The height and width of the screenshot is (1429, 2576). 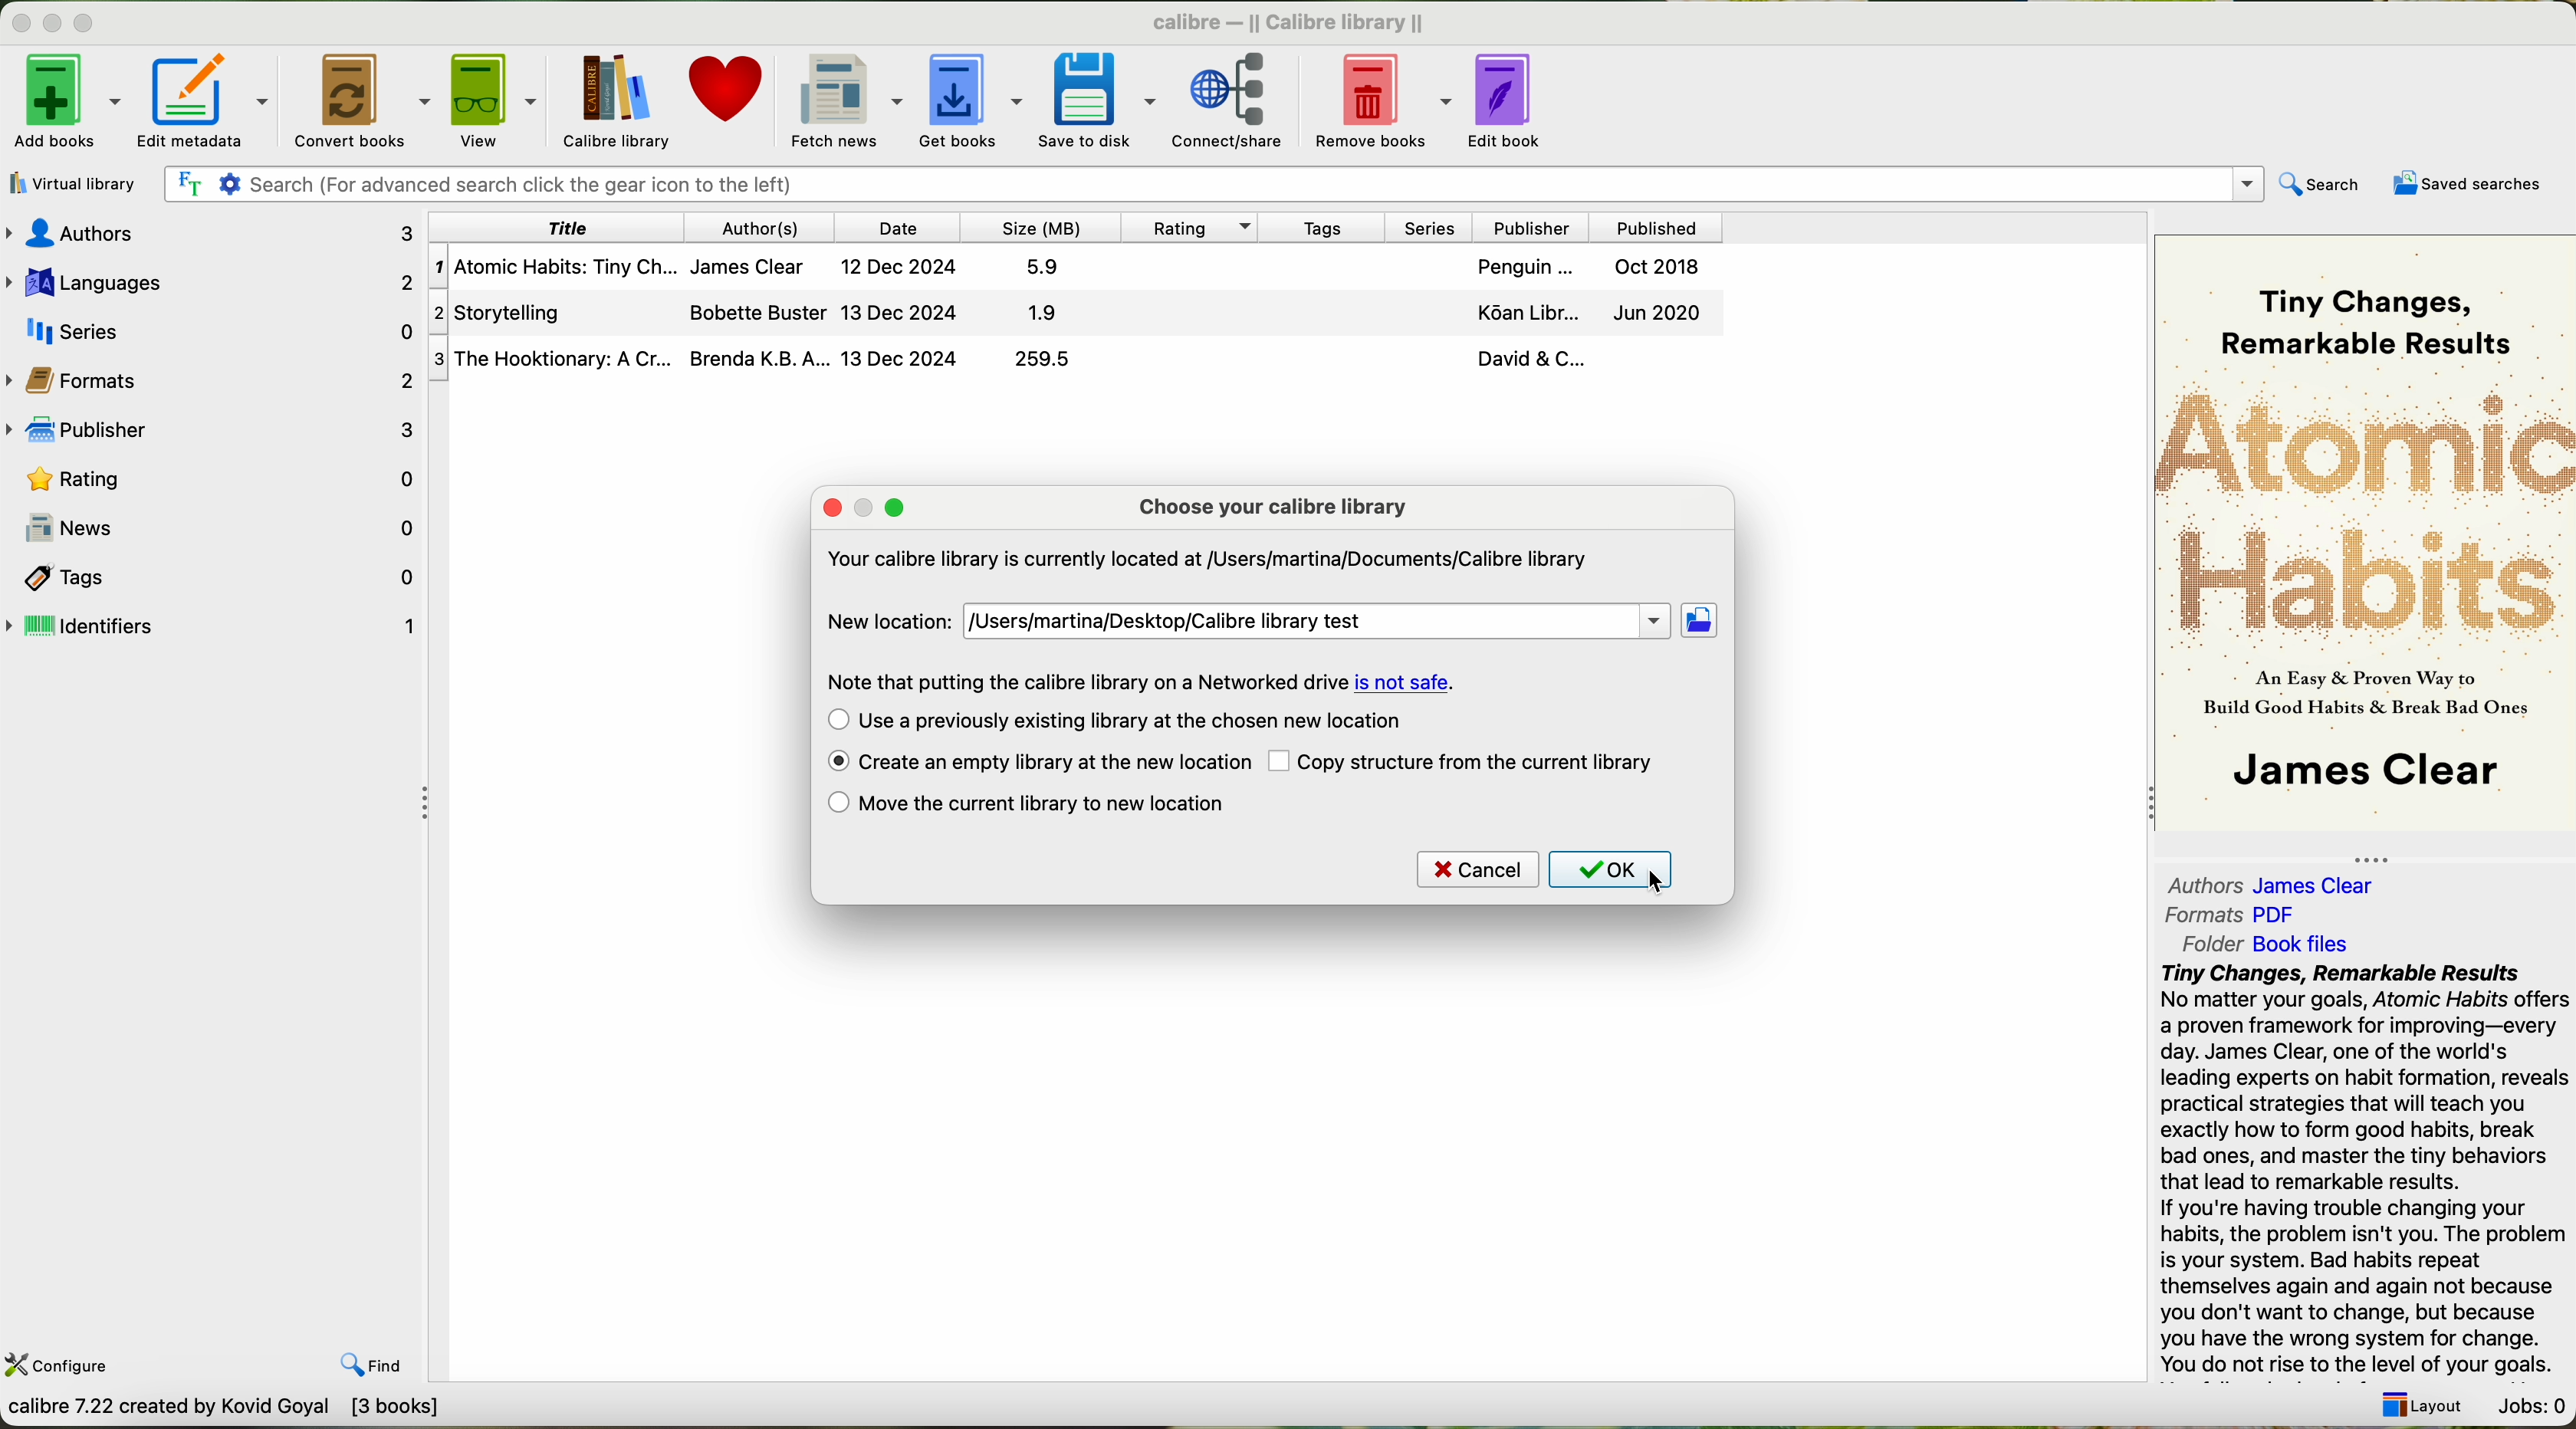 What do you see at coordinates (2363, 774) in the screenshot?
I see `James Clear` at bounding box center [2363, 774].